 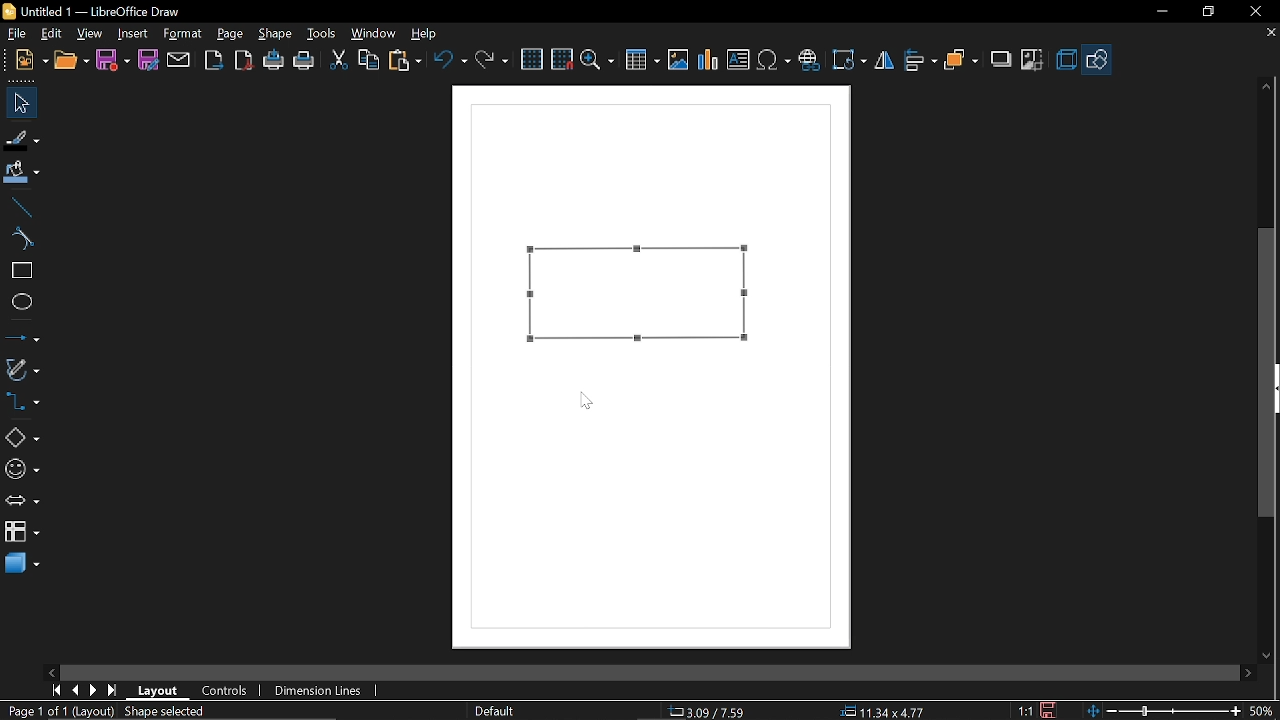 I want to click on save , so click(x=112, y=60).